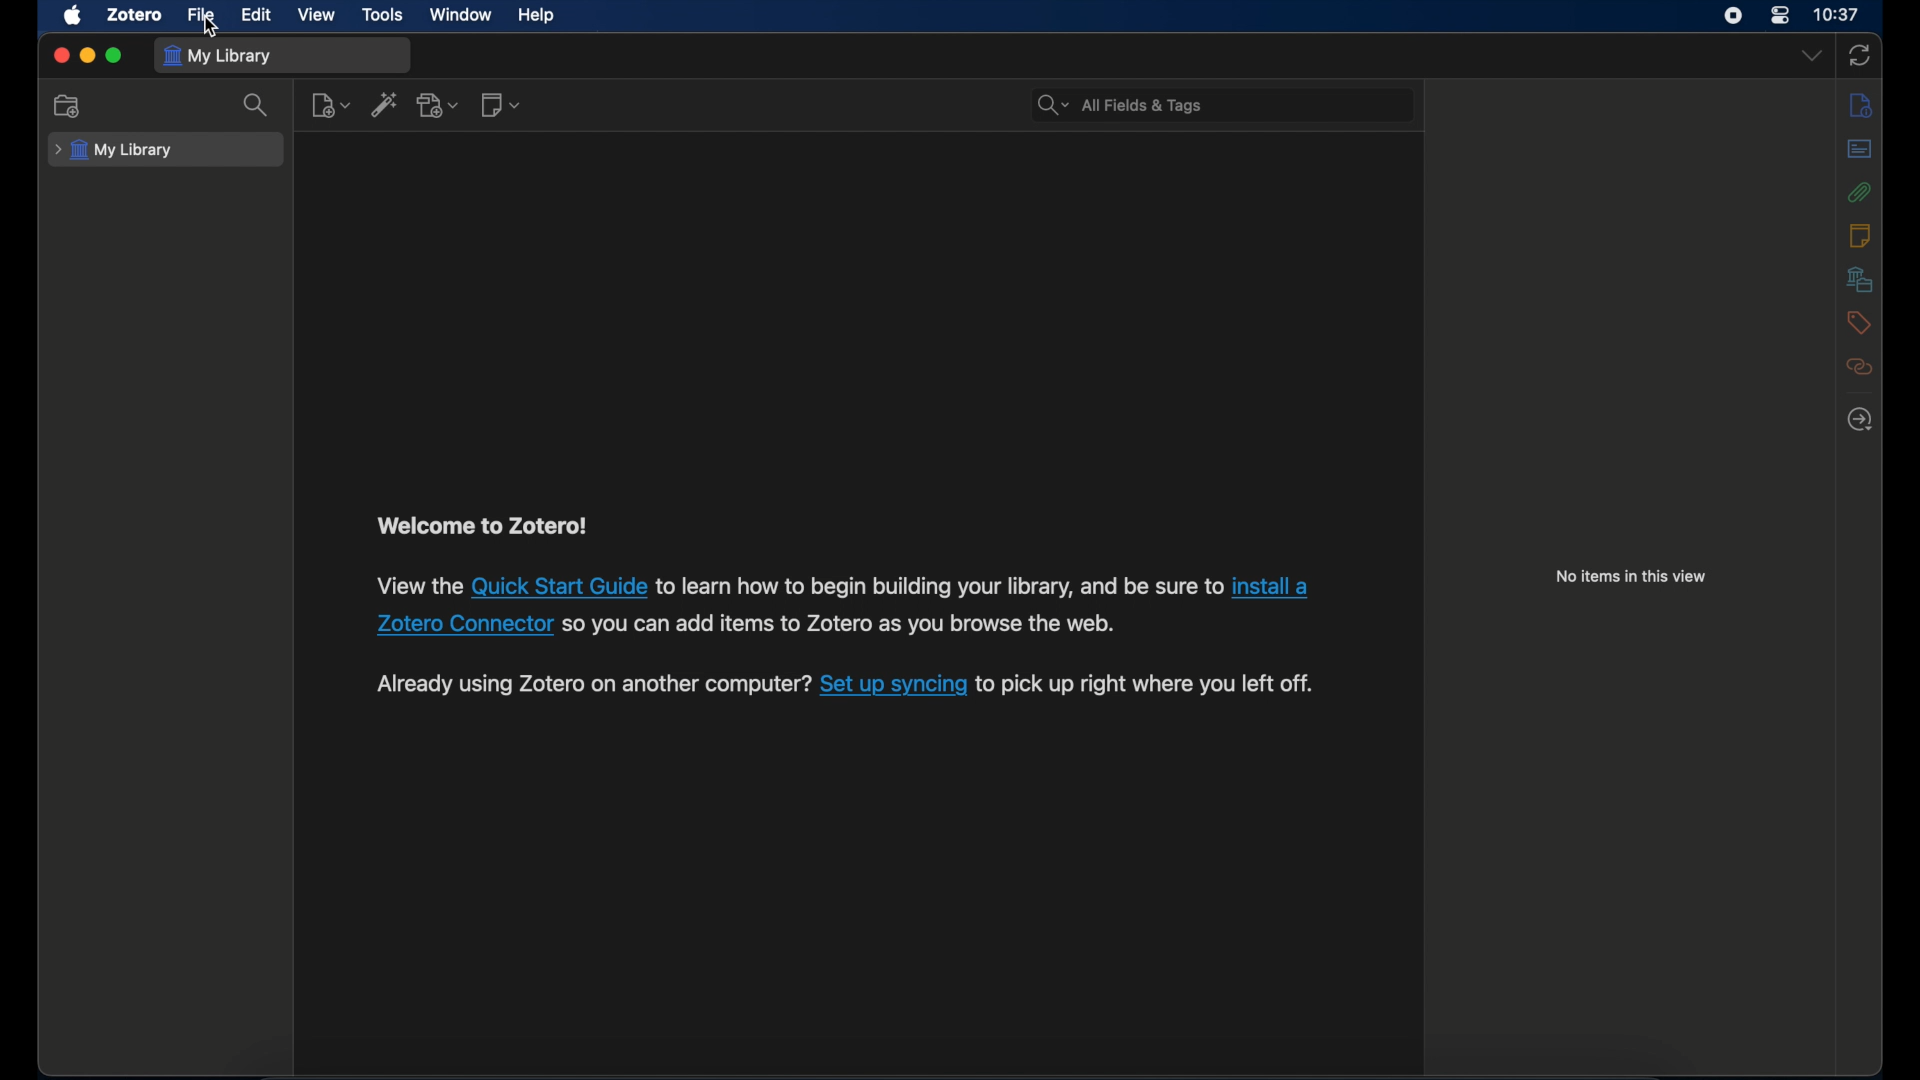  I want to click on my library, so click(114, 150).